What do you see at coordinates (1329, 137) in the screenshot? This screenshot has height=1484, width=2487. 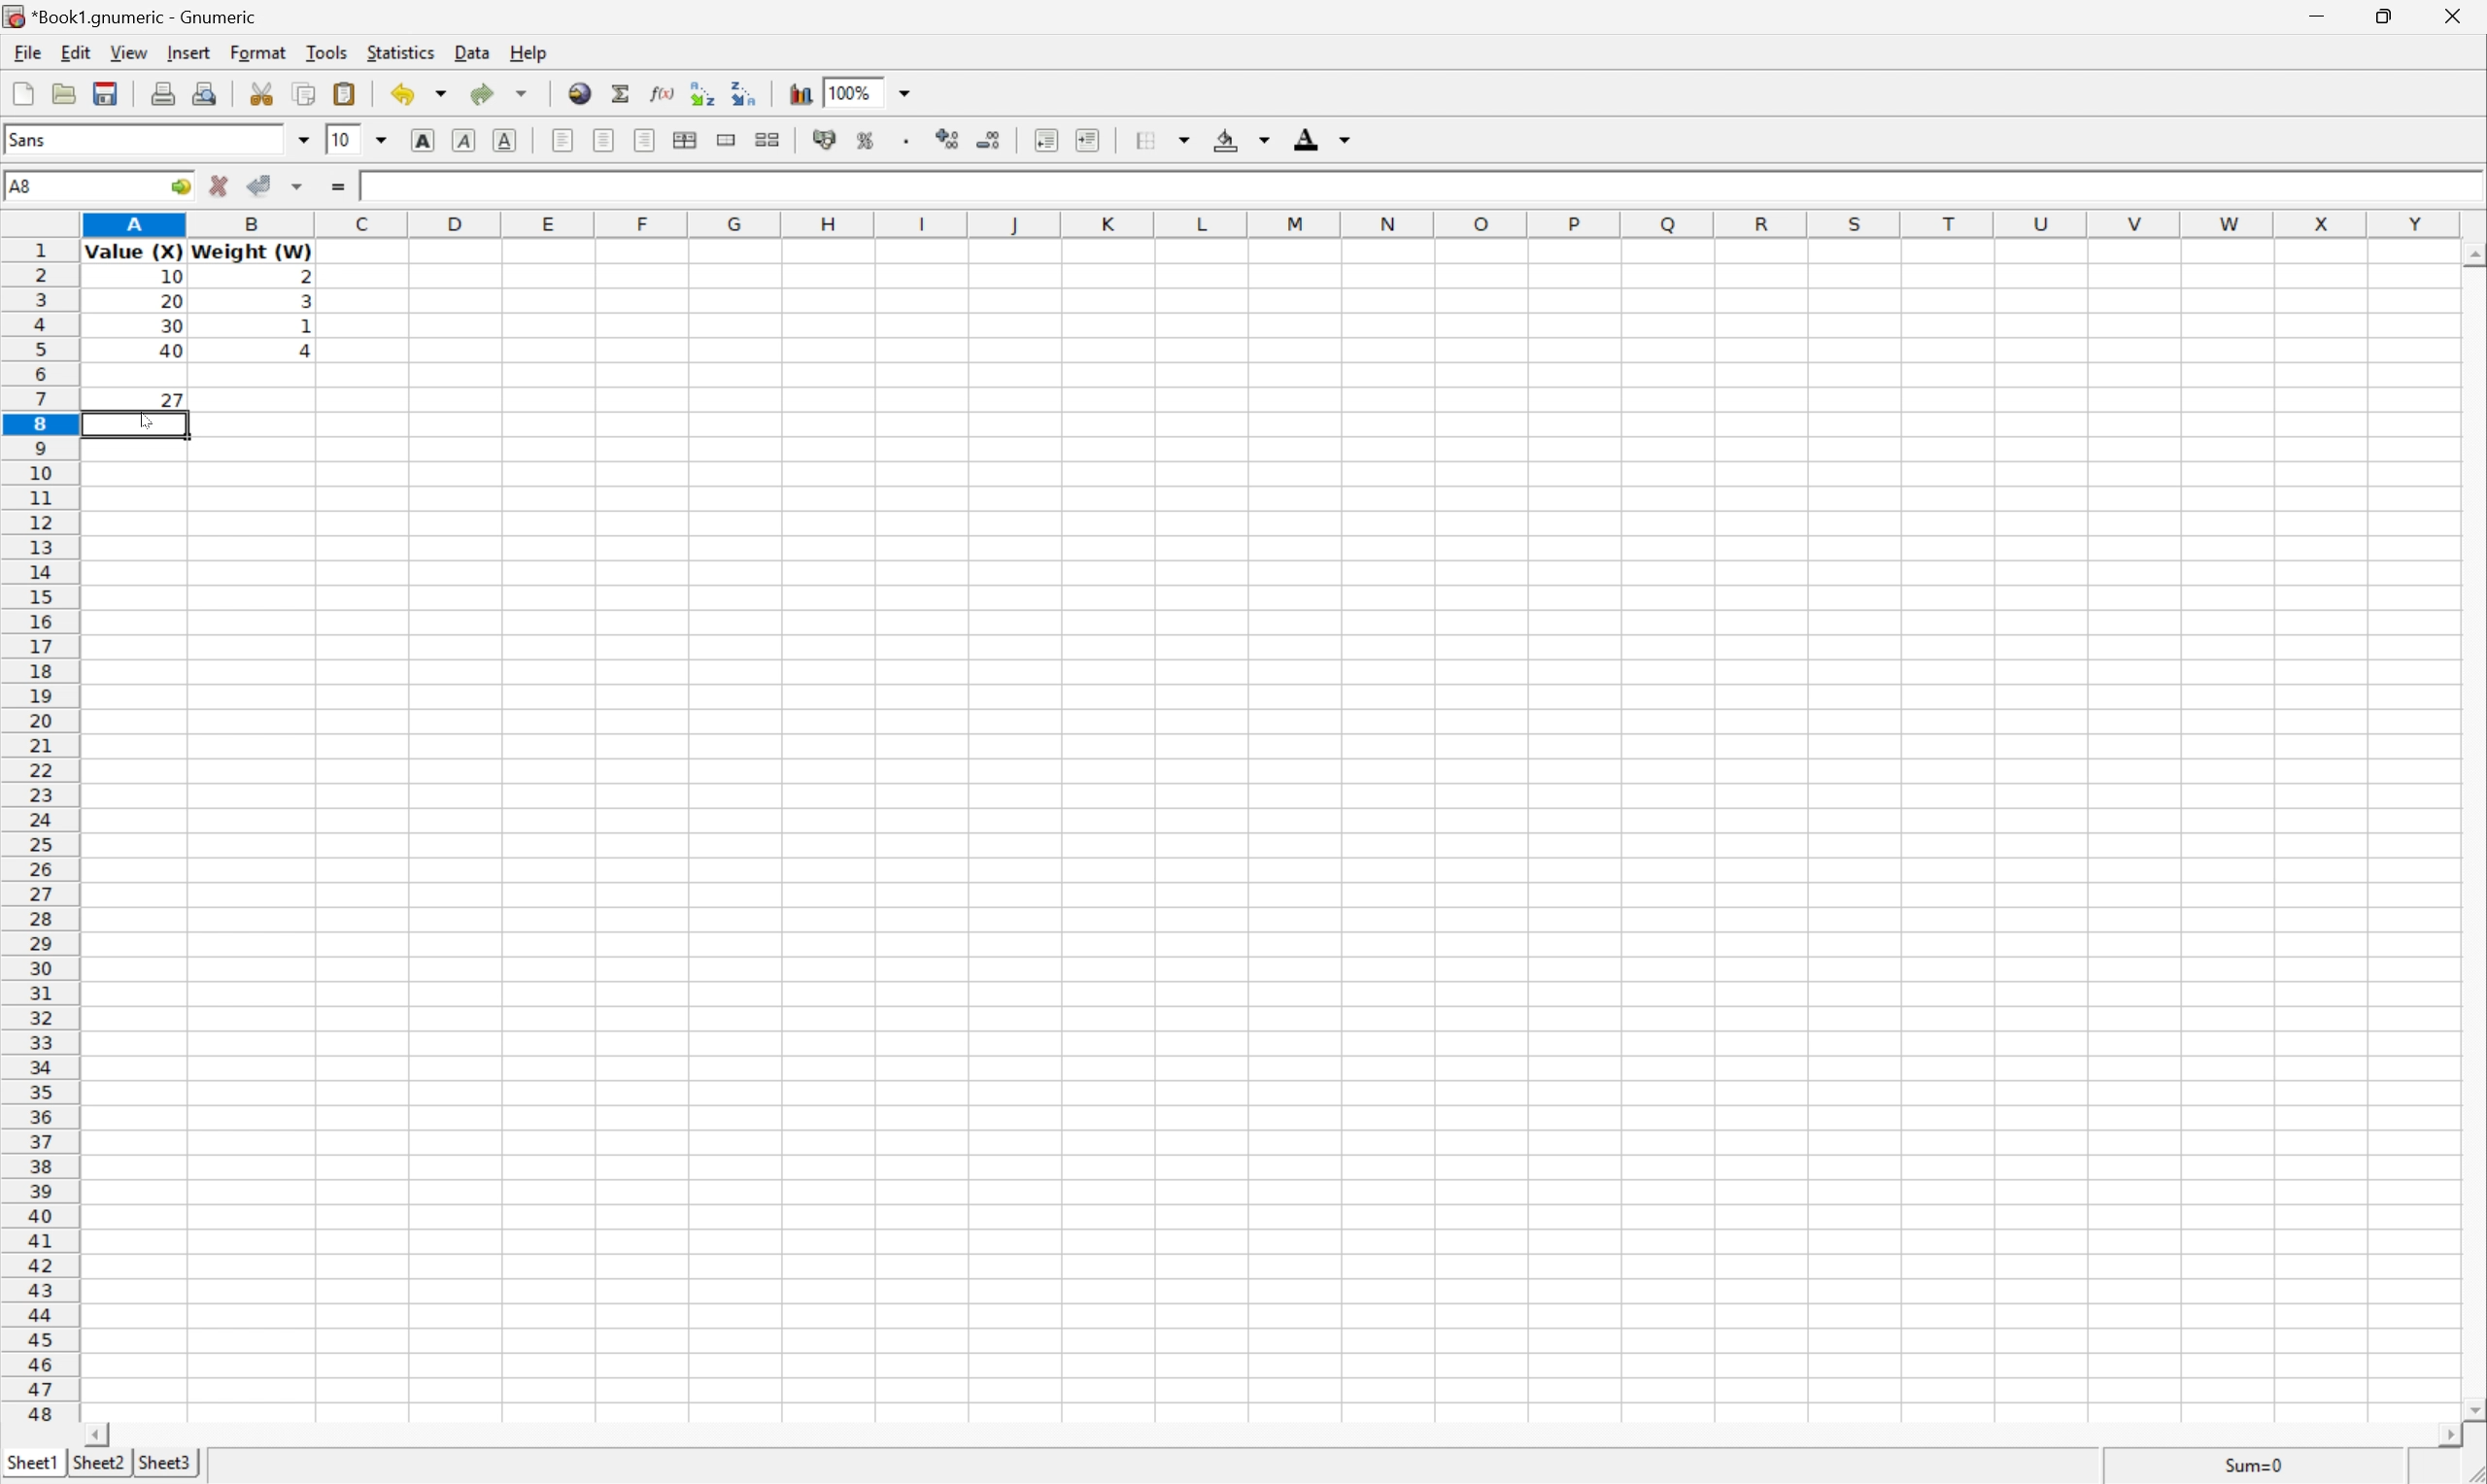 I see `Foreground` at bounding box center [1329, 137].